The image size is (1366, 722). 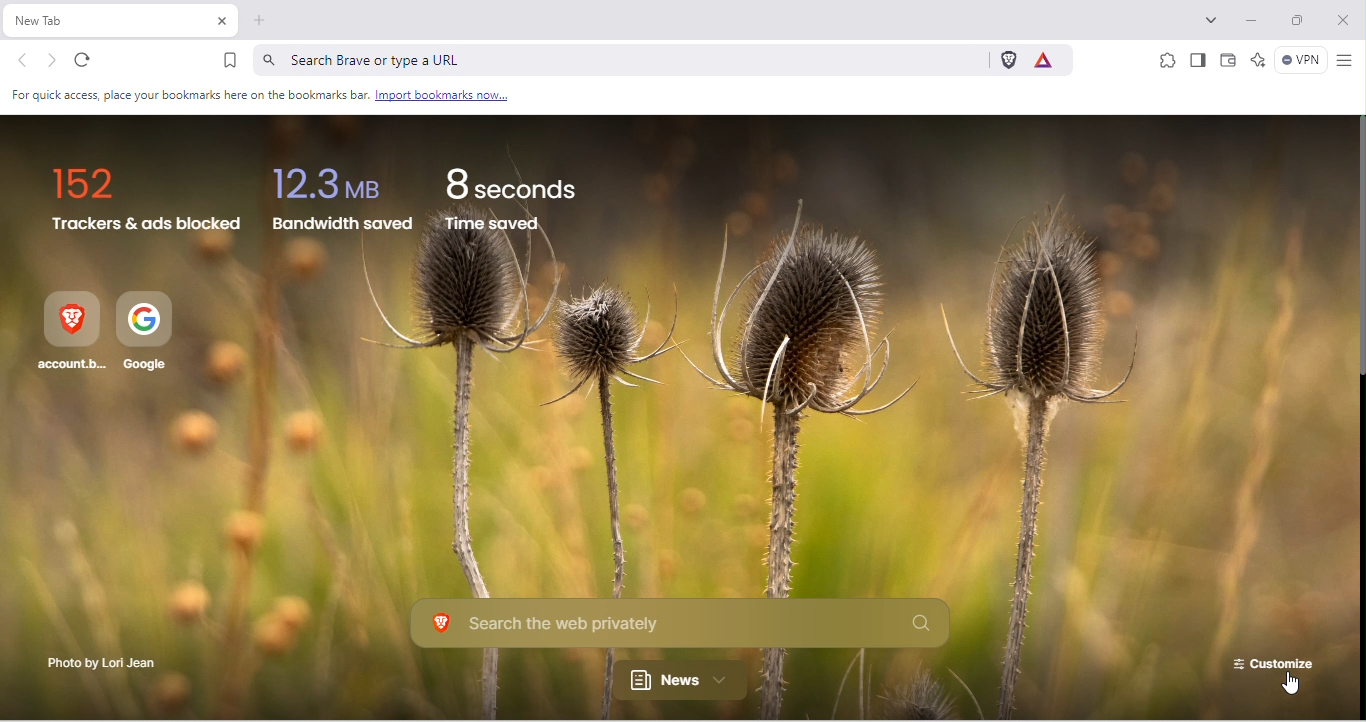 I want to click on Brave firewall+VPN, so click(x=1298, y=62).